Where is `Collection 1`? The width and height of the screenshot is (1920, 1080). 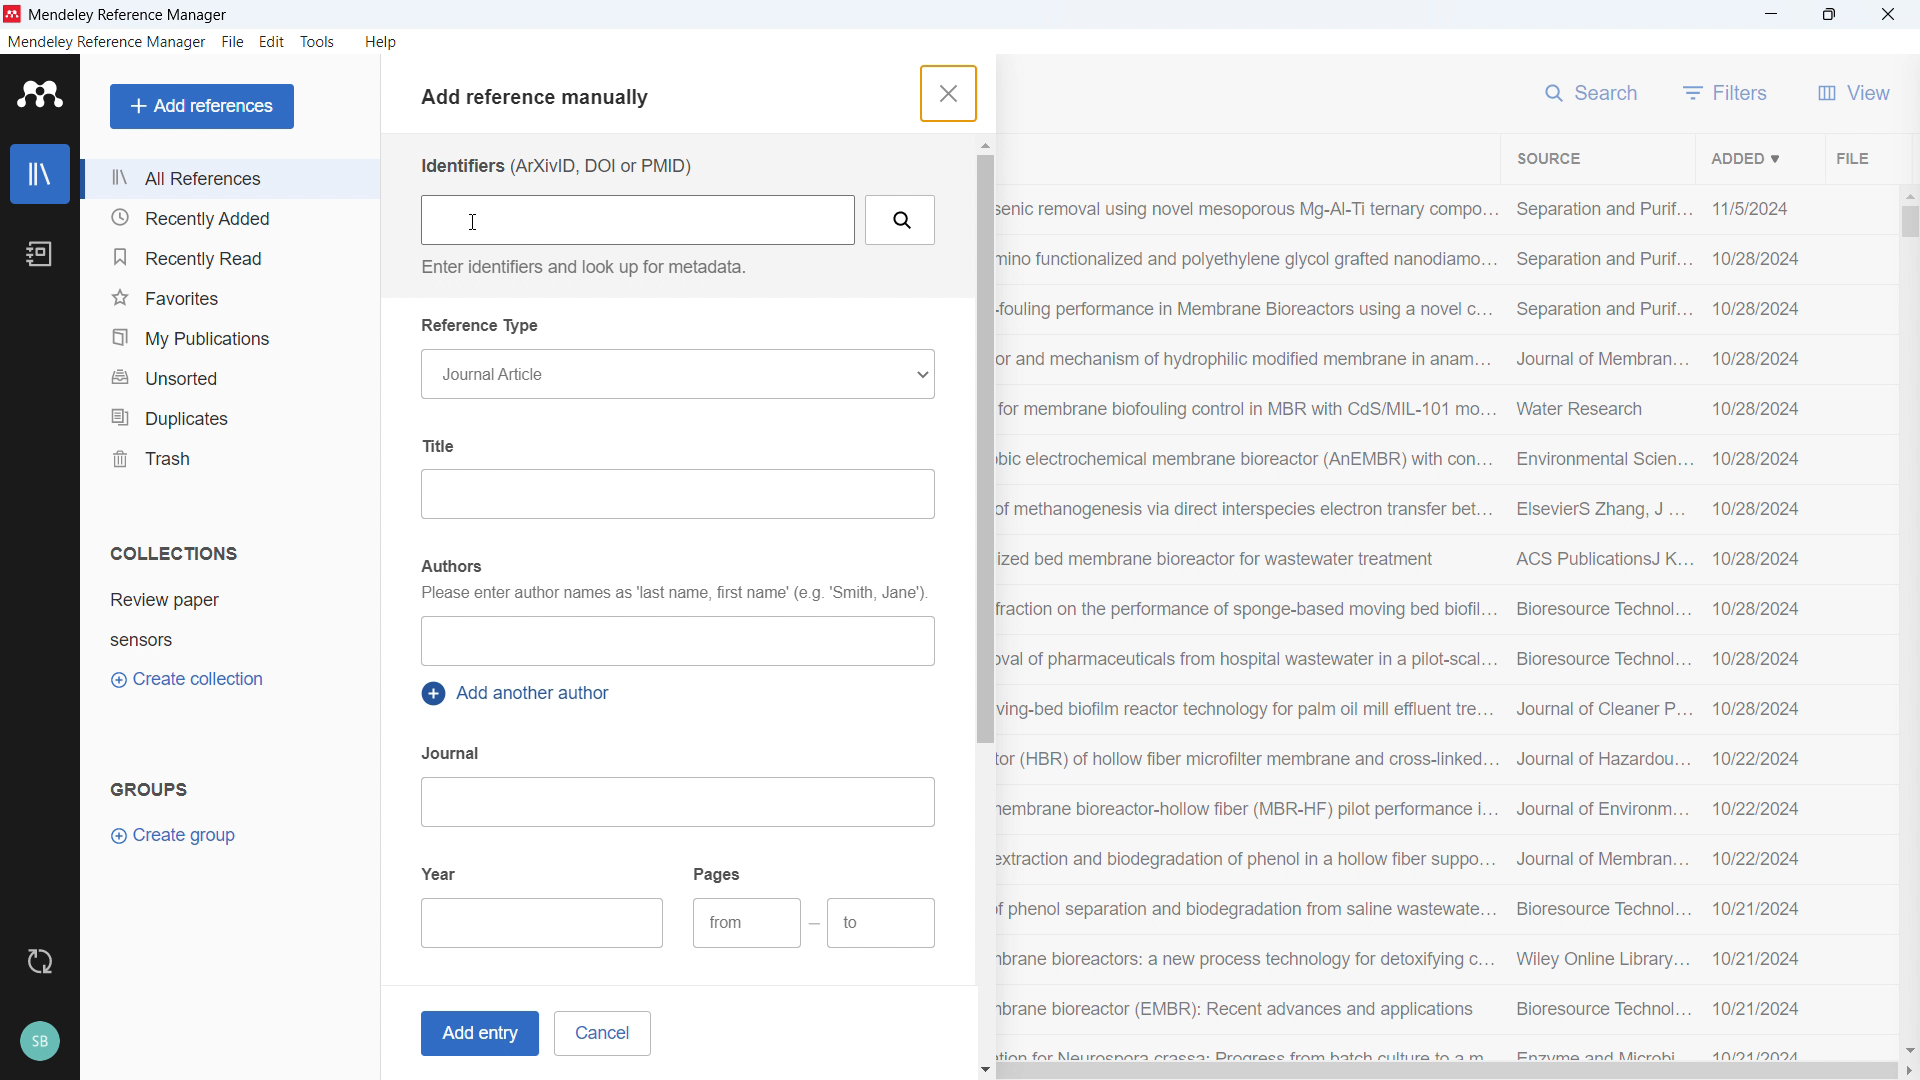 Collection 1 is located at coordinates (232, 600).